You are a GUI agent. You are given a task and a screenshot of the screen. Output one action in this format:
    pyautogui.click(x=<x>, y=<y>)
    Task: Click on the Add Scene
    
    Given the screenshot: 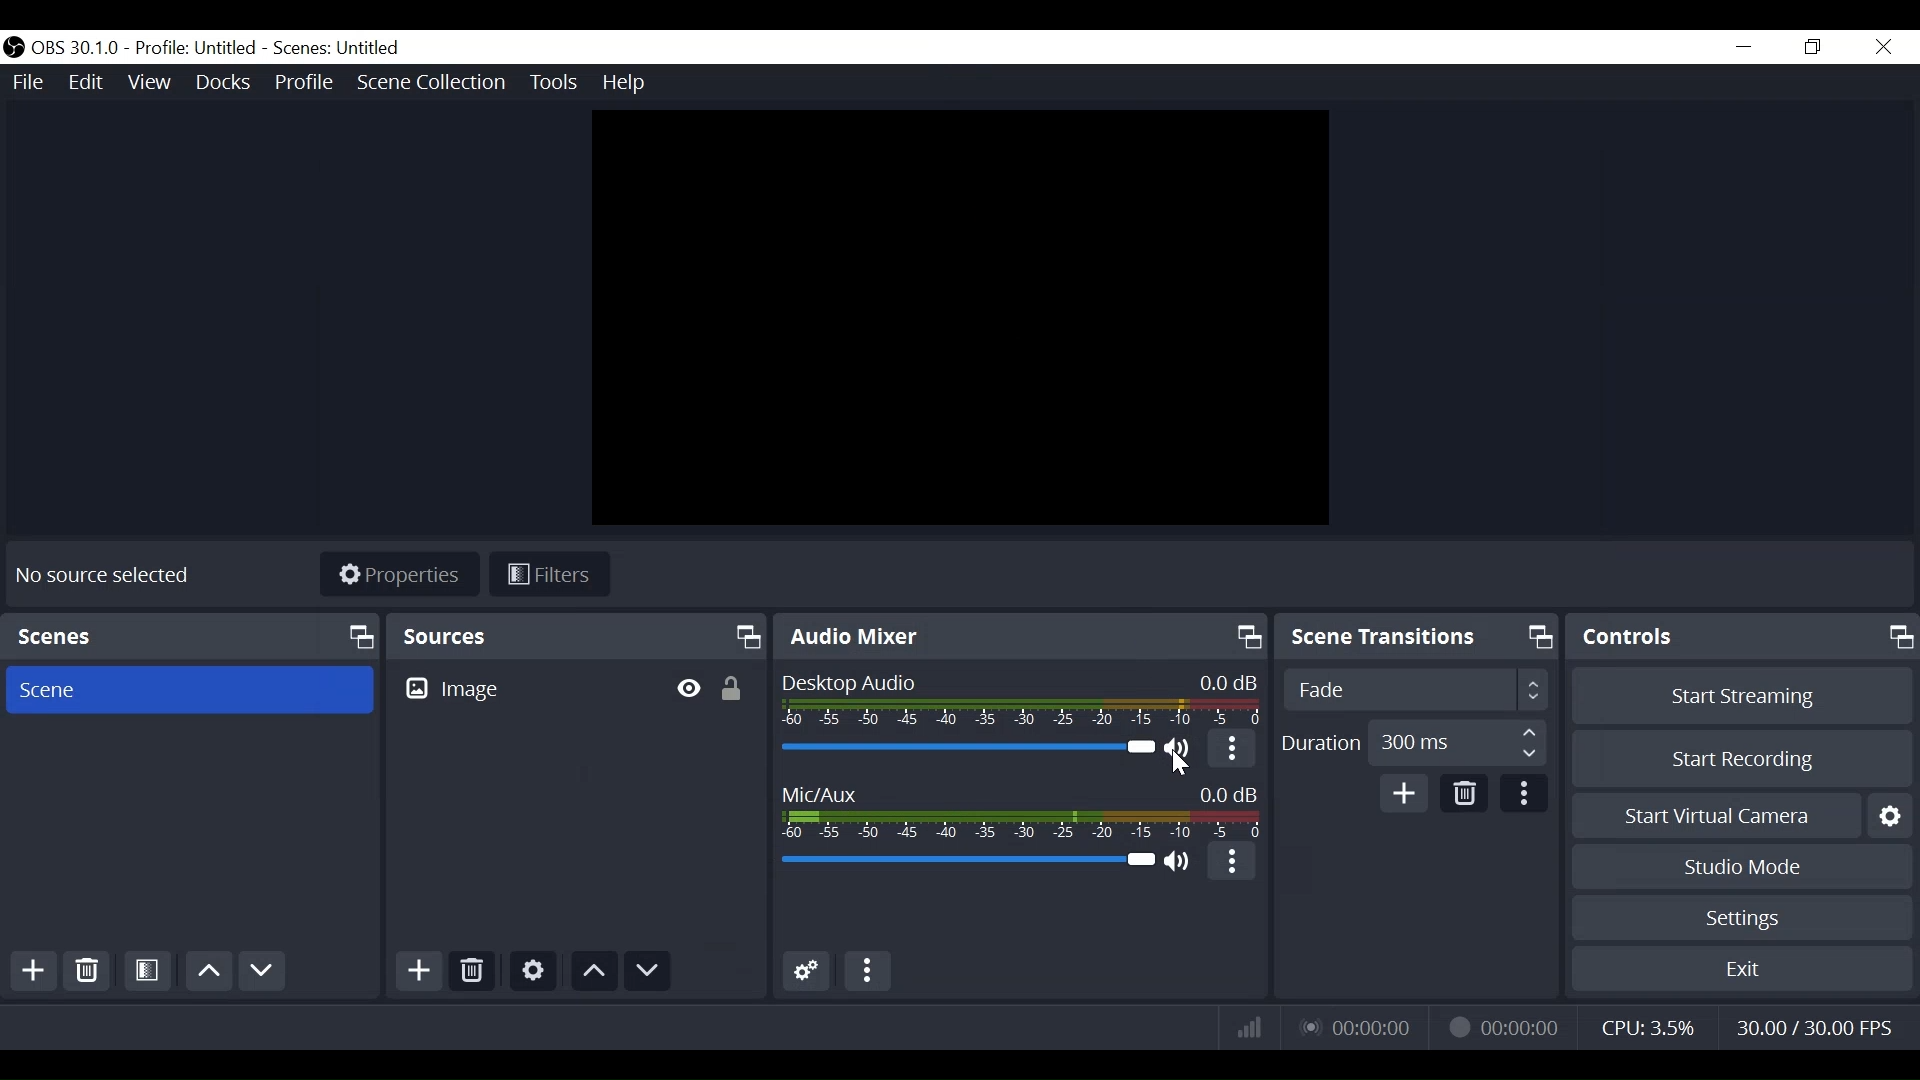 What is the action you would take?
    pyautogui.click(x=31, y=974)
    